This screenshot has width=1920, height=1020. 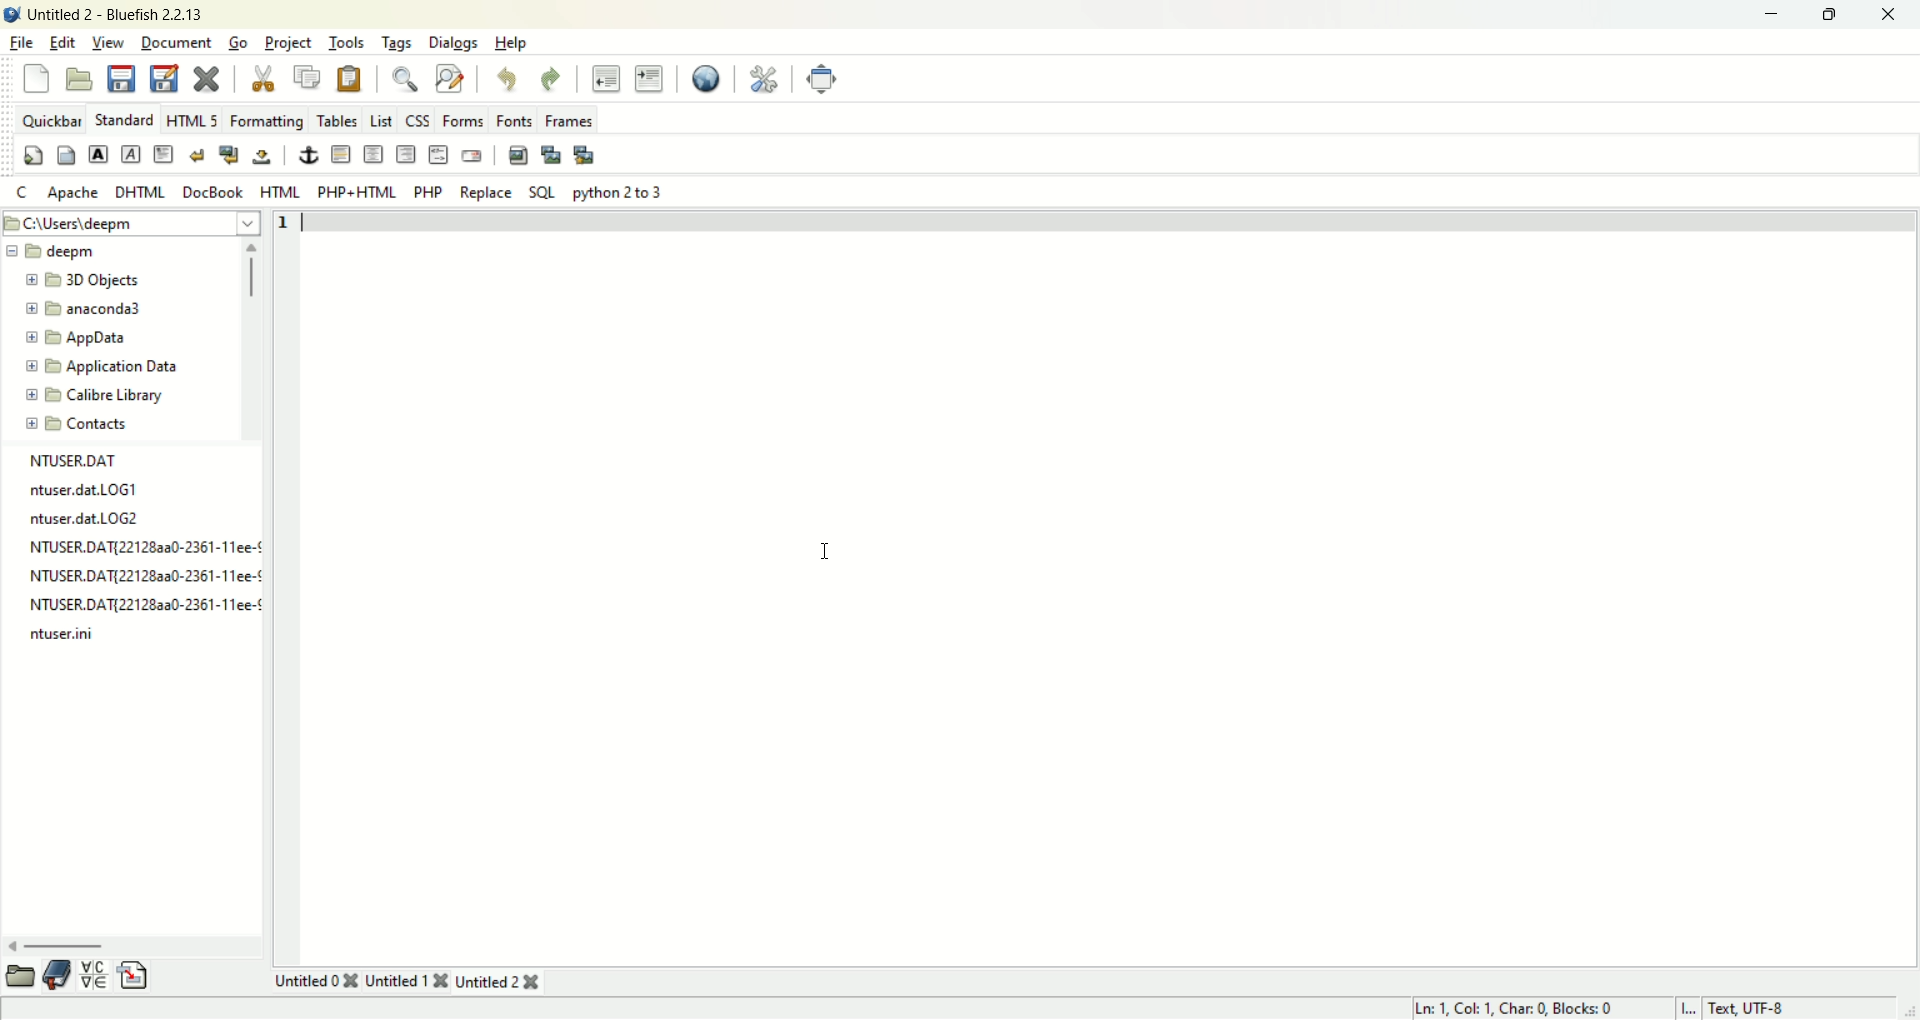 I want to click on text cursor, so click(x=827, y=554).